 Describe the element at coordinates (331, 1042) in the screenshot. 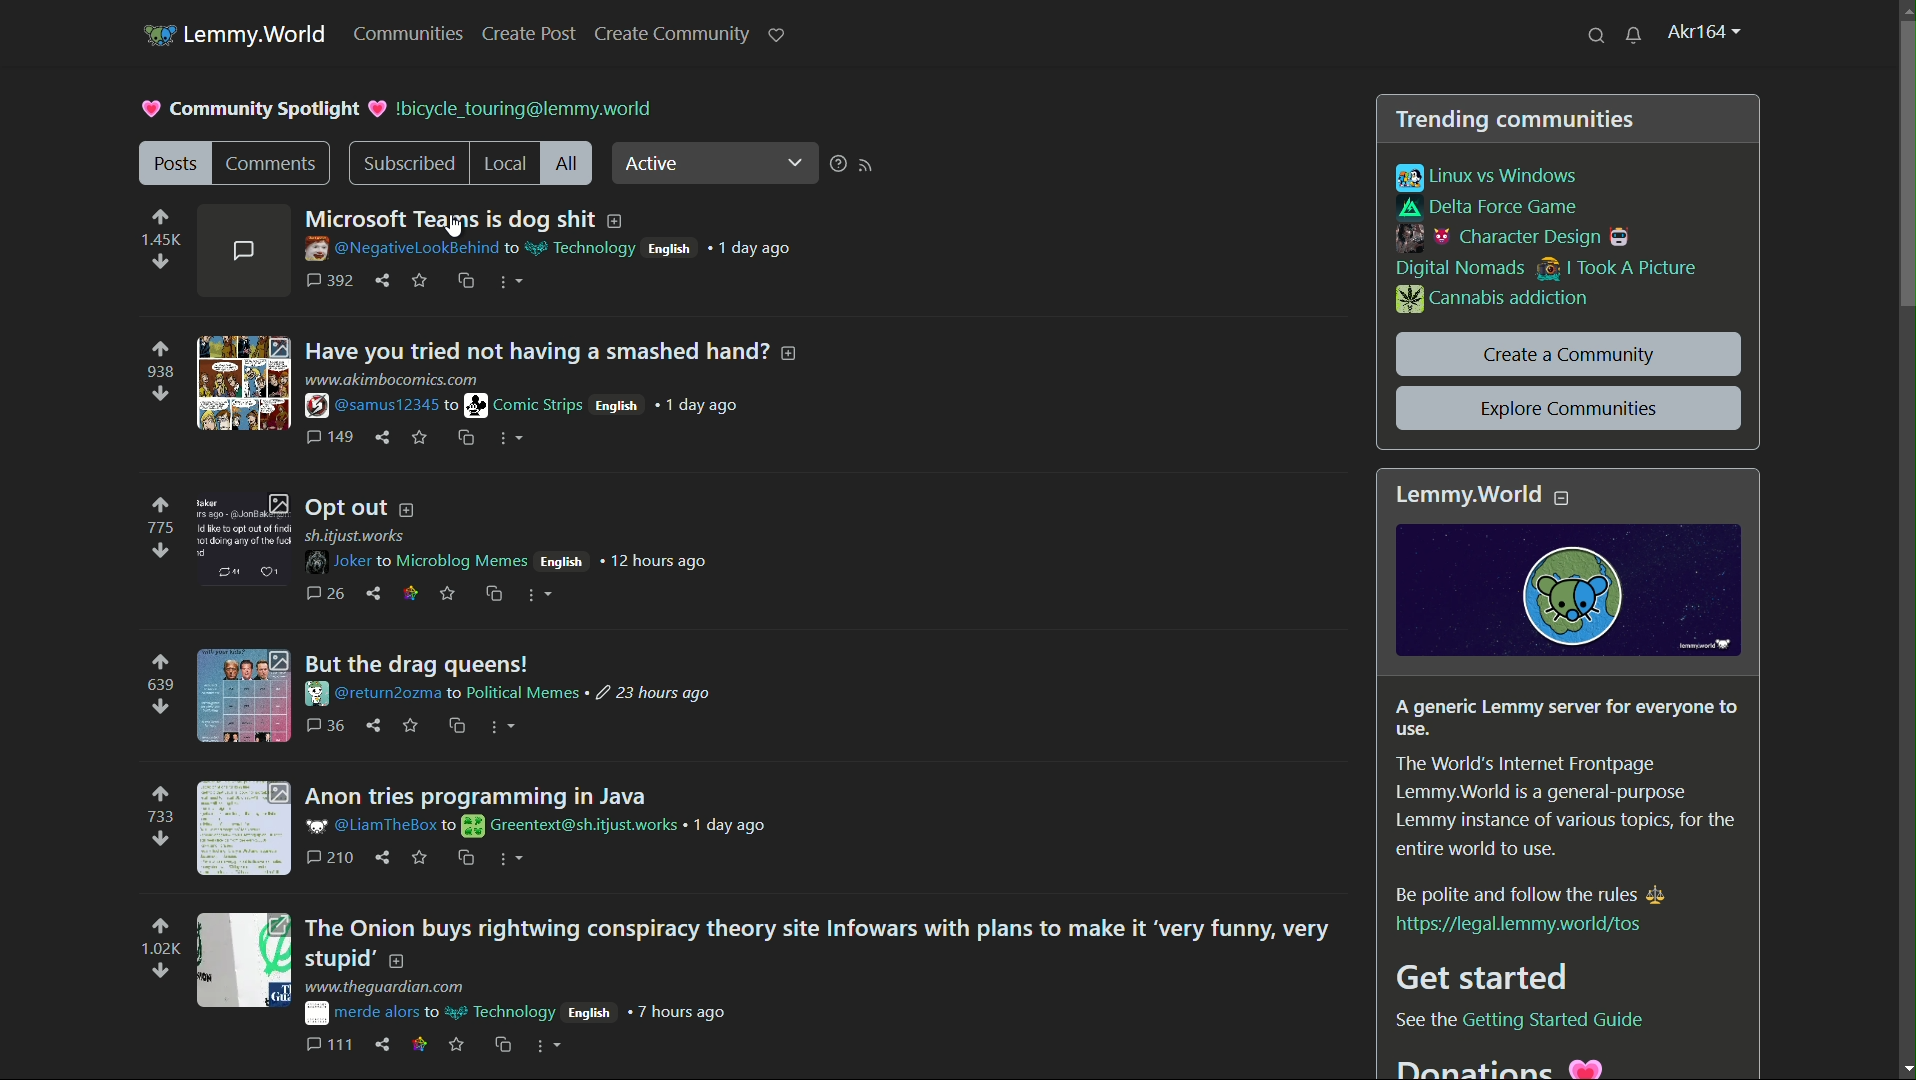

I see `comments` at that location.